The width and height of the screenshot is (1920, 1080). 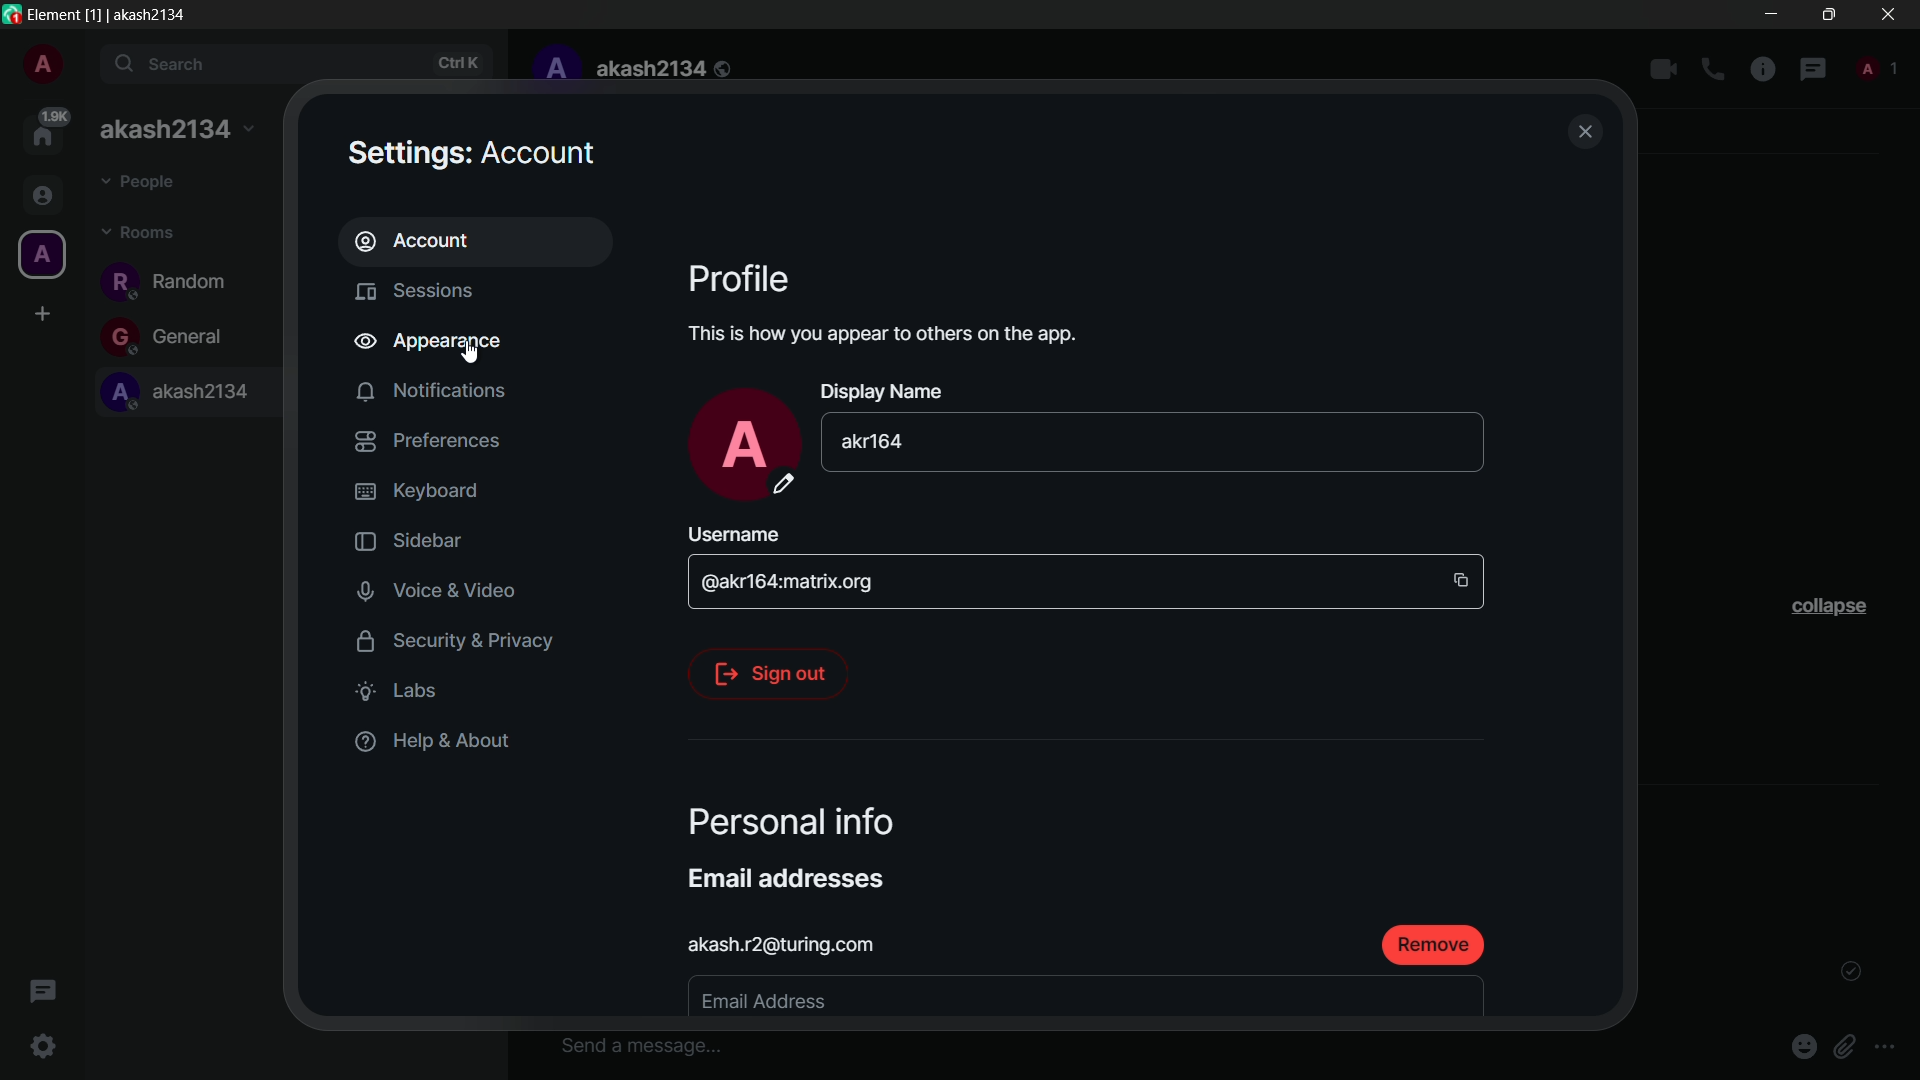 I want to click on labs, so click(x=403, y=691).